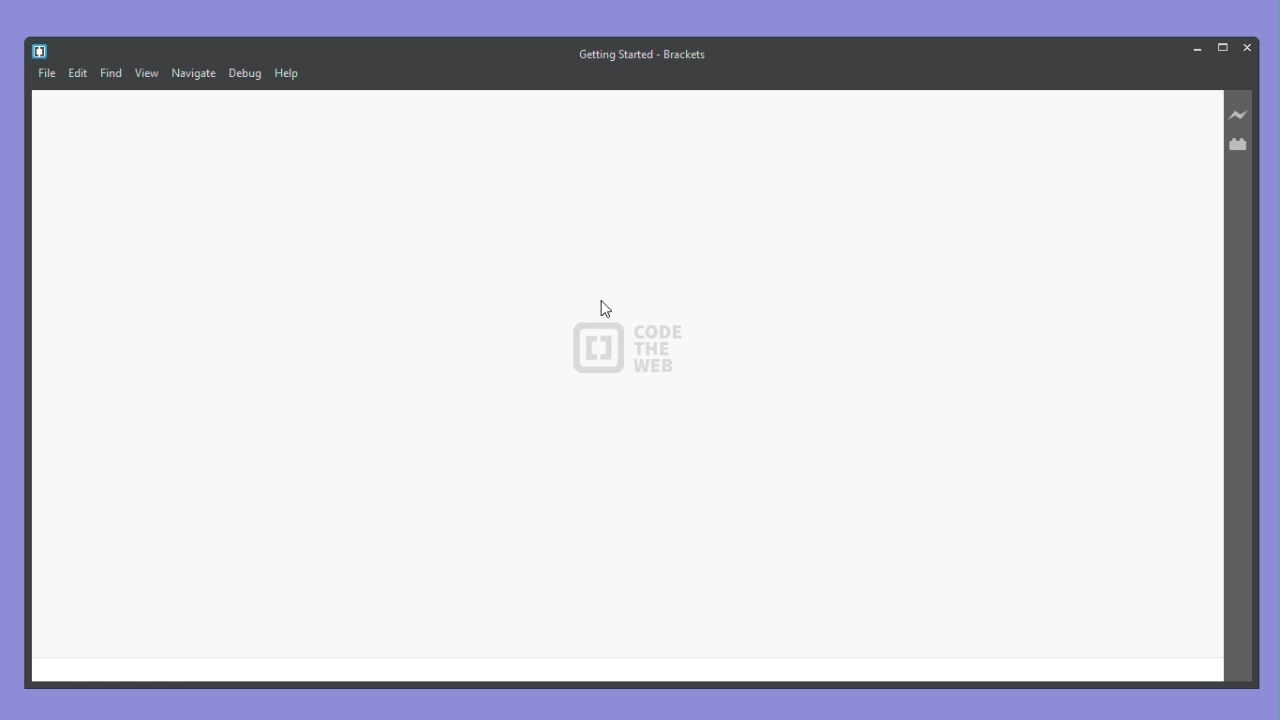  What do you see at coordinates (1241, 115) in the screenshot?
I see `Live preview` at bounding box center [1241, 115].